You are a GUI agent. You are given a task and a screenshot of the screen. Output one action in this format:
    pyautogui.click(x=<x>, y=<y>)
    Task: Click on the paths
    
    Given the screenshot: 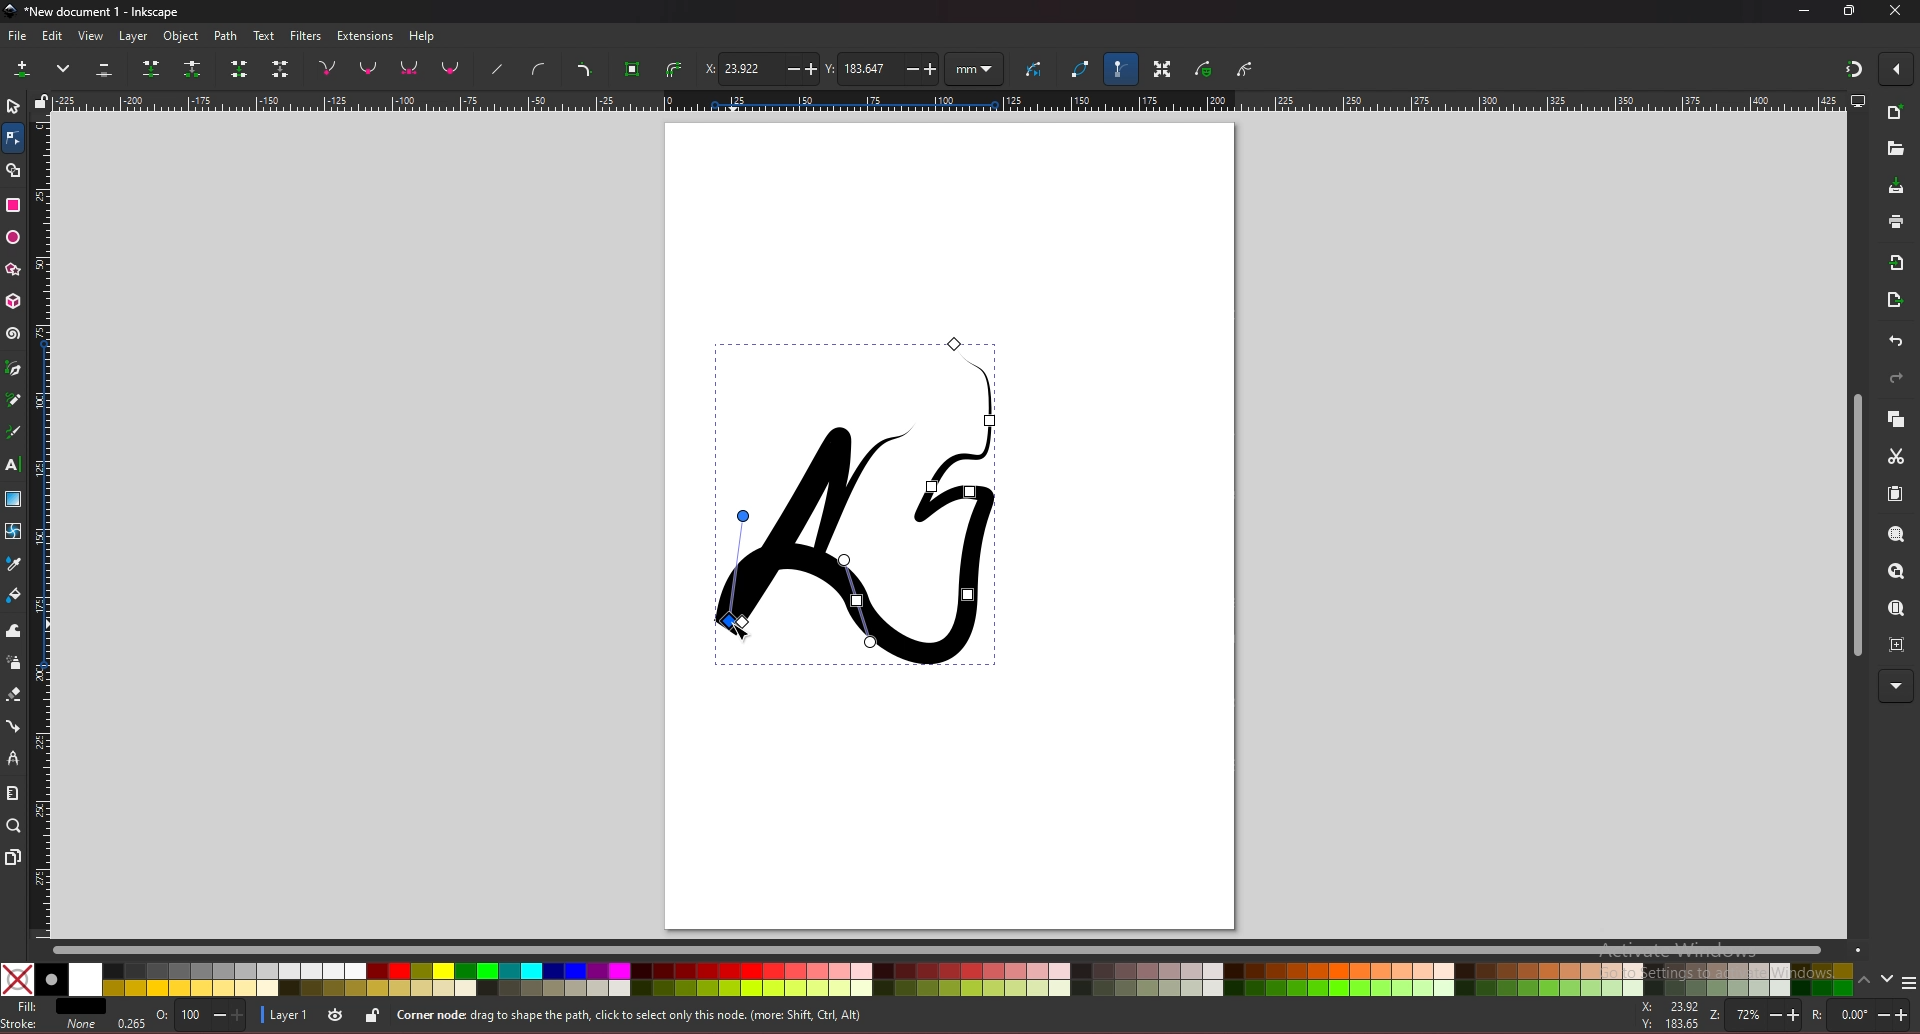 What is the action you would take?
    pyautogui.click(x=848, y=501)
    